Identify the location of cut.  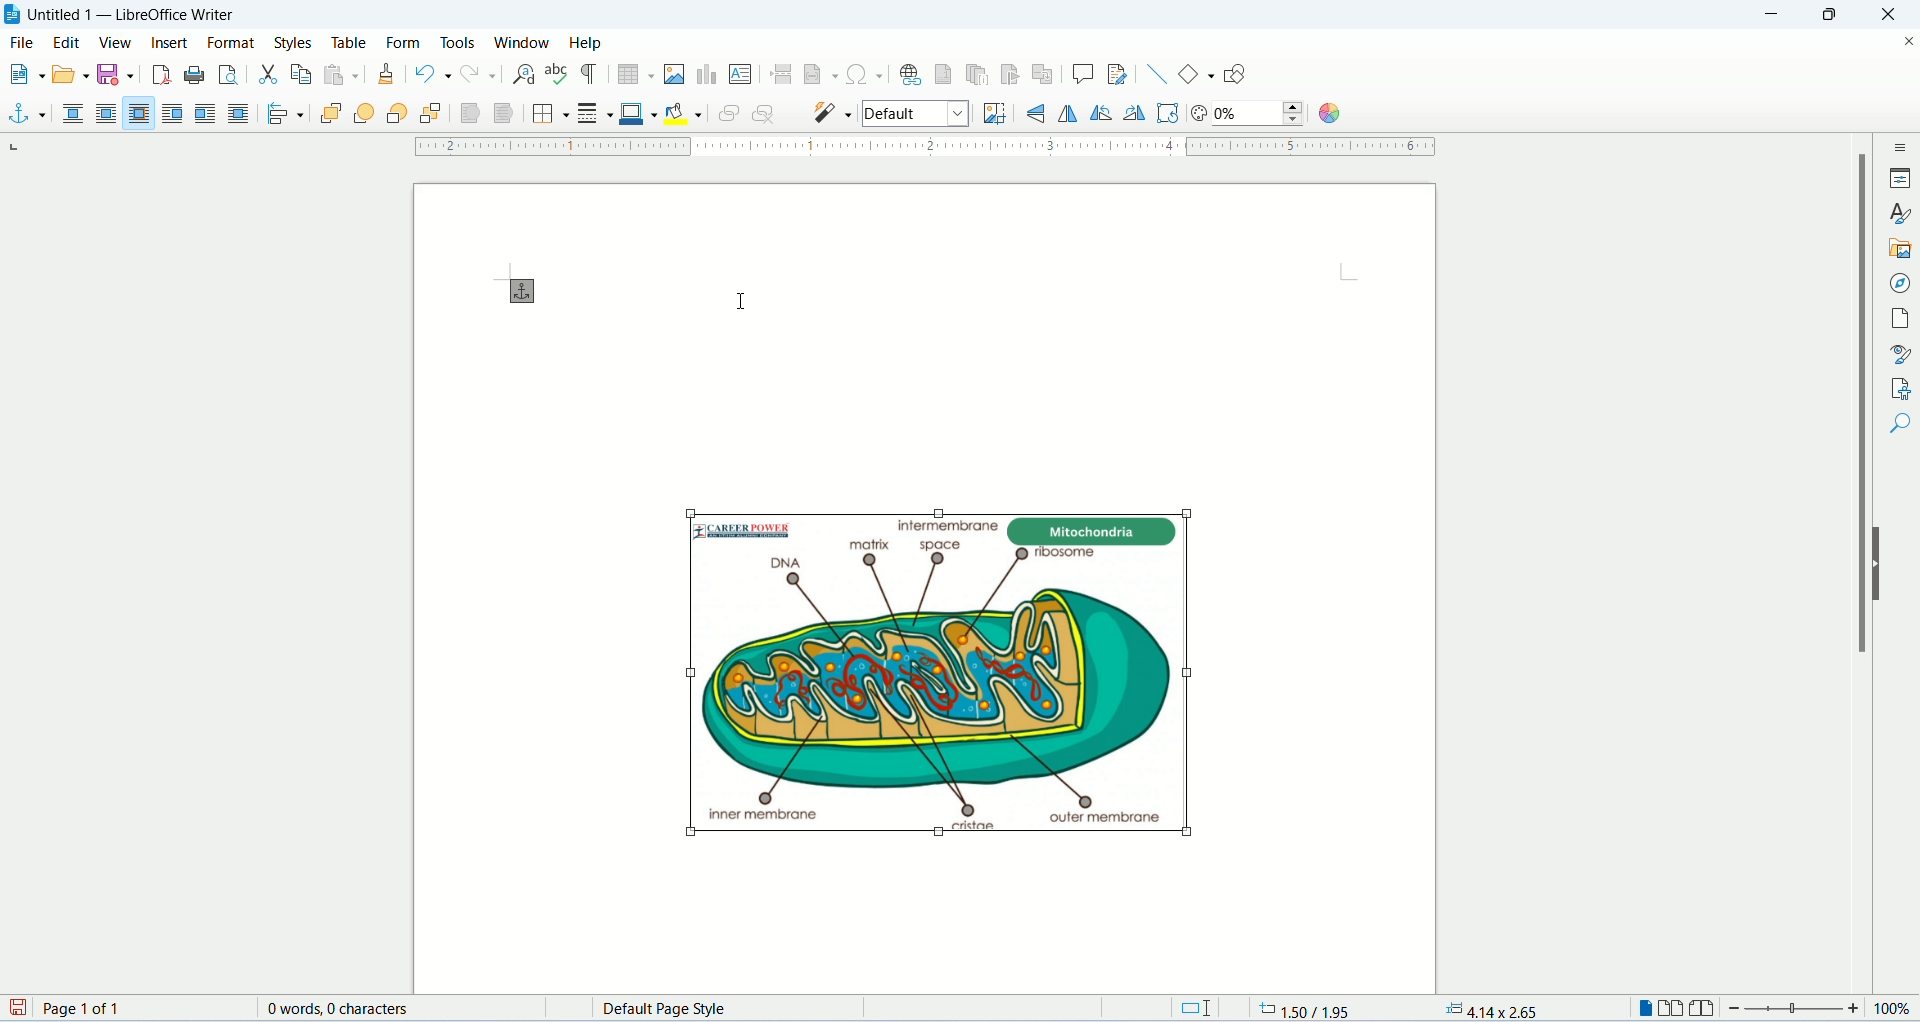
(269, 76).